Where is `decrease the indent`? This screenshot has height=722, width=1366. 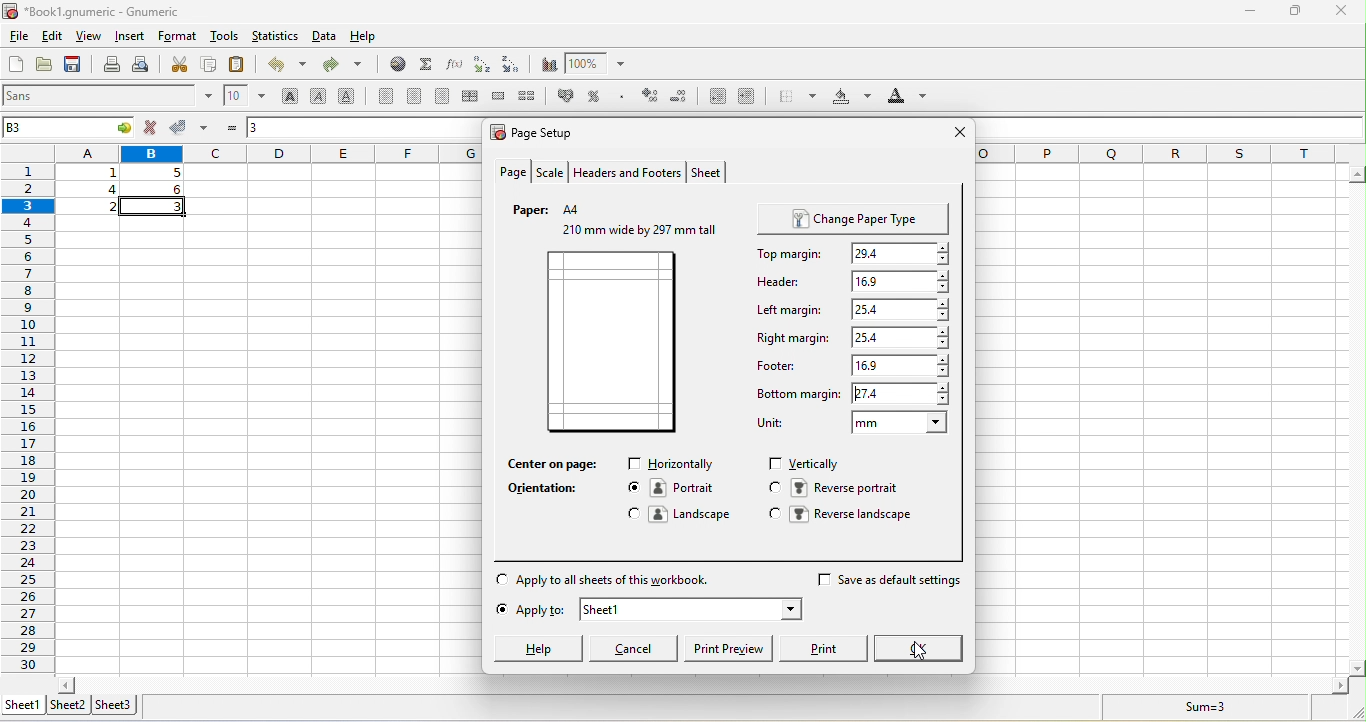
decrease the indent is located at coordinates (713, 97).